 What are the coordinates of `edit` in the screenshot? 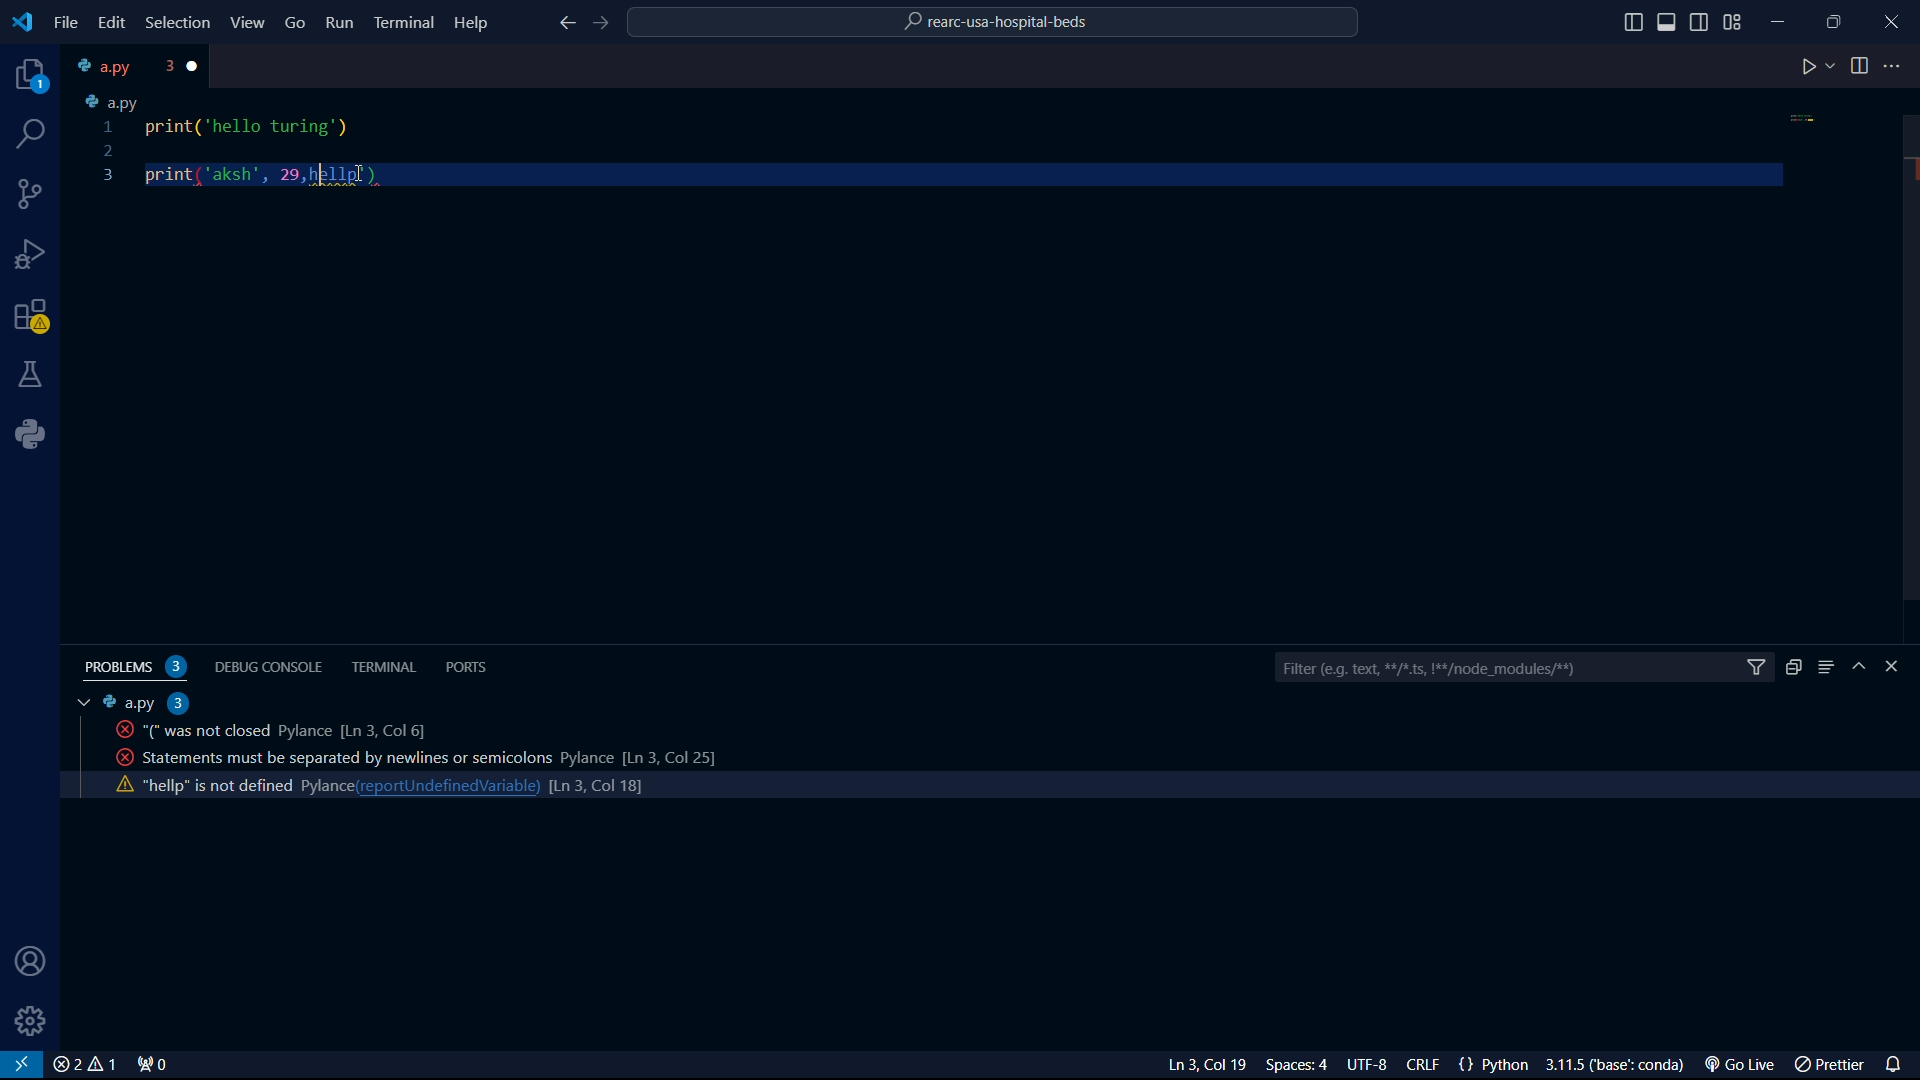 It's located at (110, 22).